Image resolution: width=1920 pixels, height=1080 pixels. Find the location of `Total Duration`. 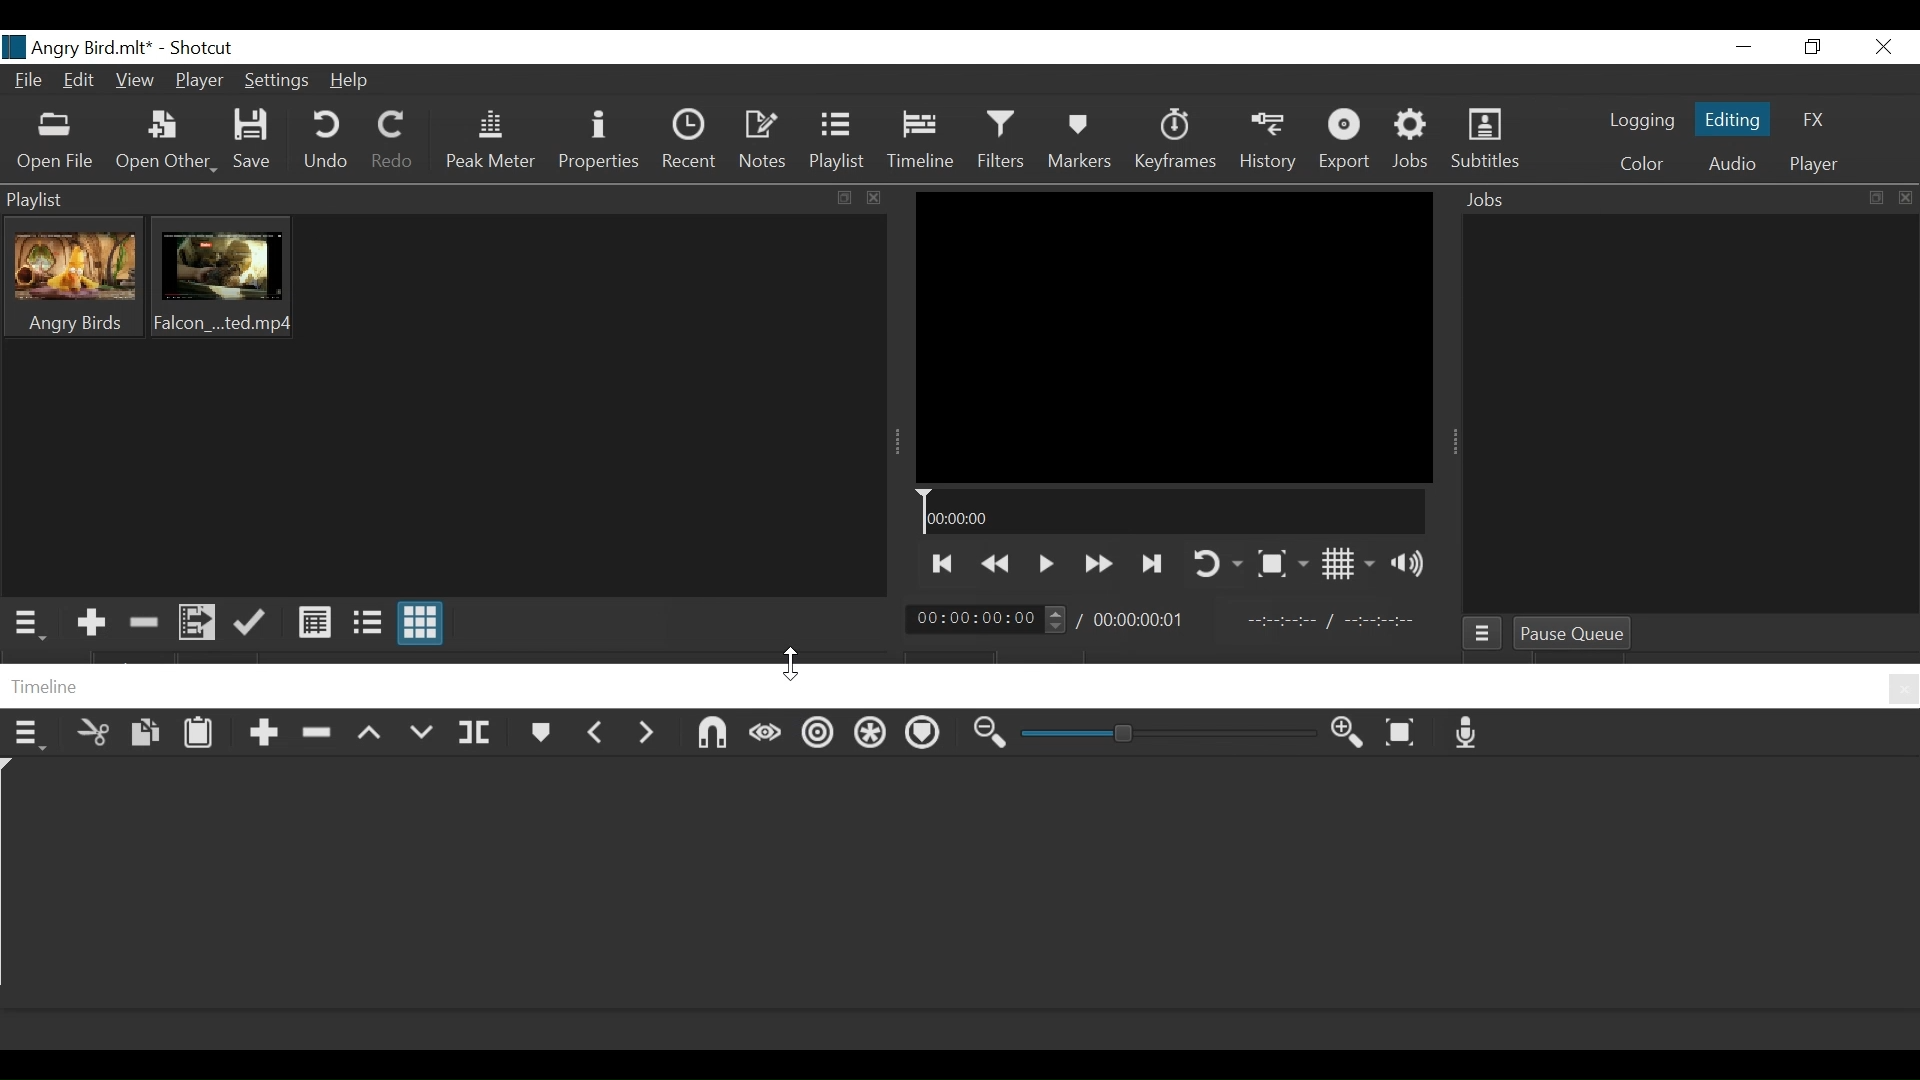

Total Duration is located at coordinates (1147, 618).